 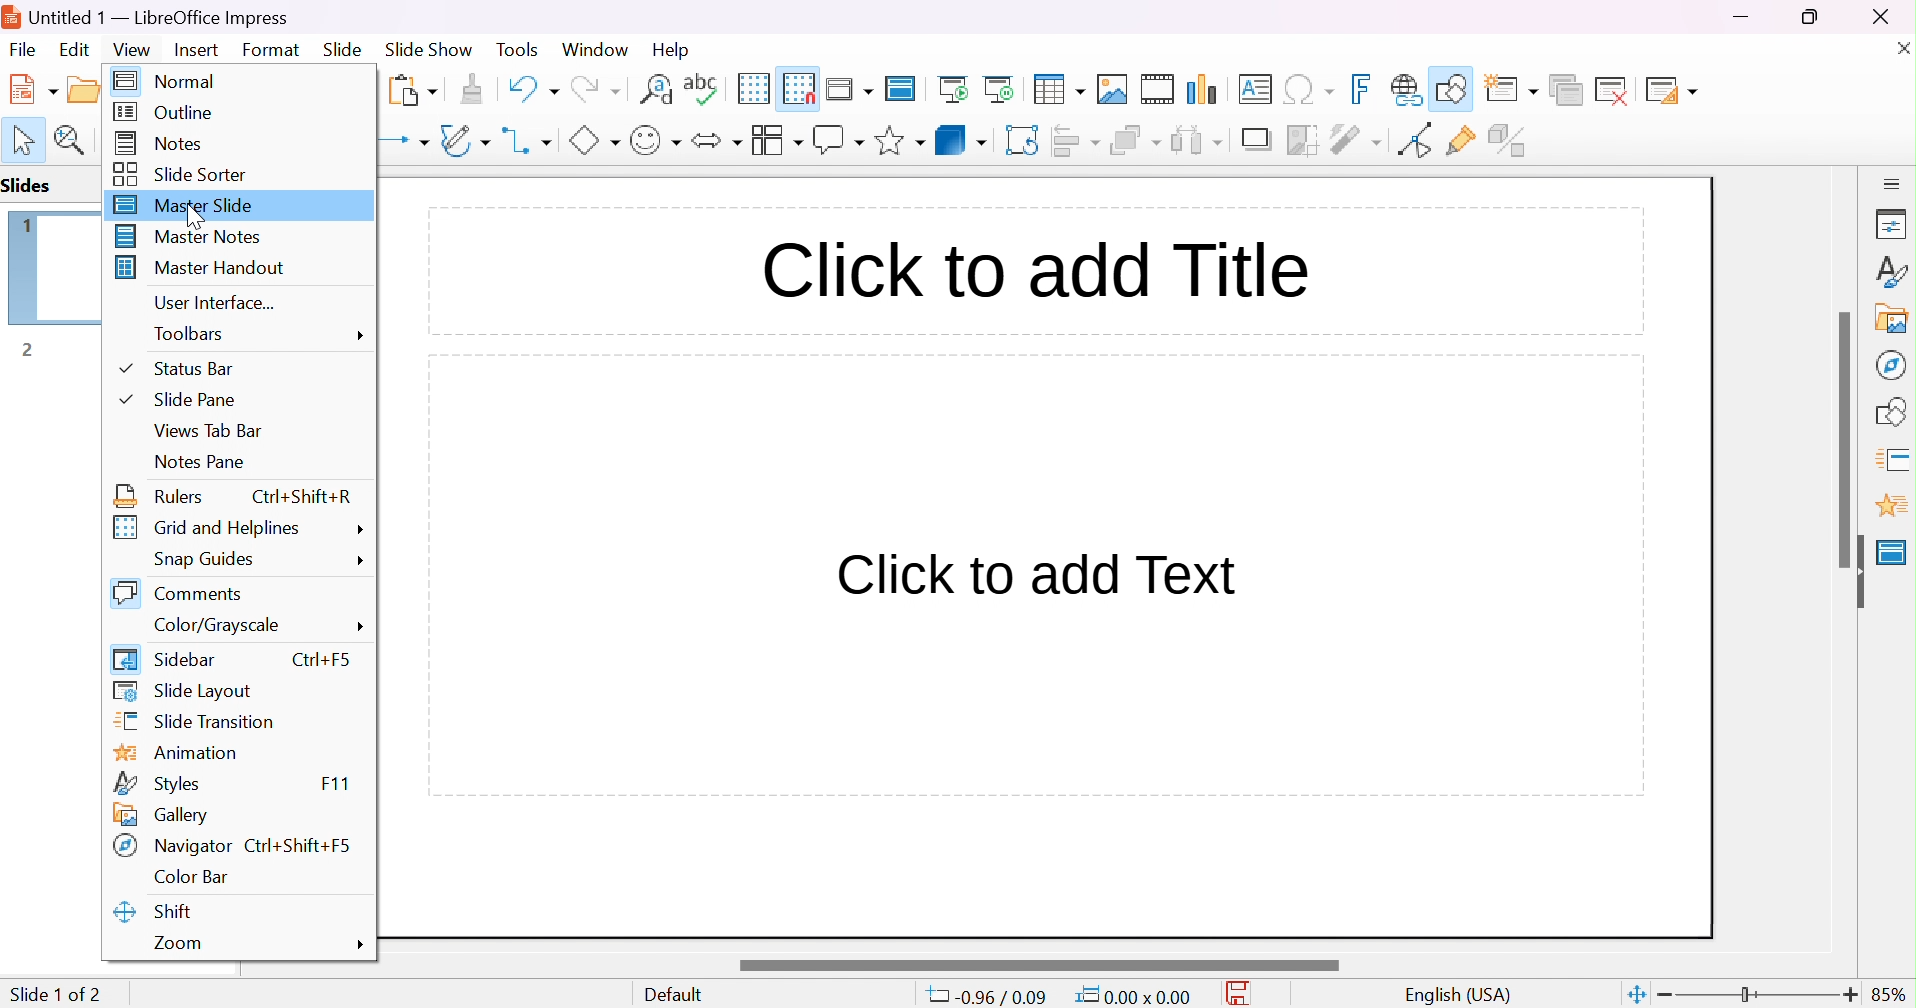 I want to click on outline, so click(x=162, y=112).